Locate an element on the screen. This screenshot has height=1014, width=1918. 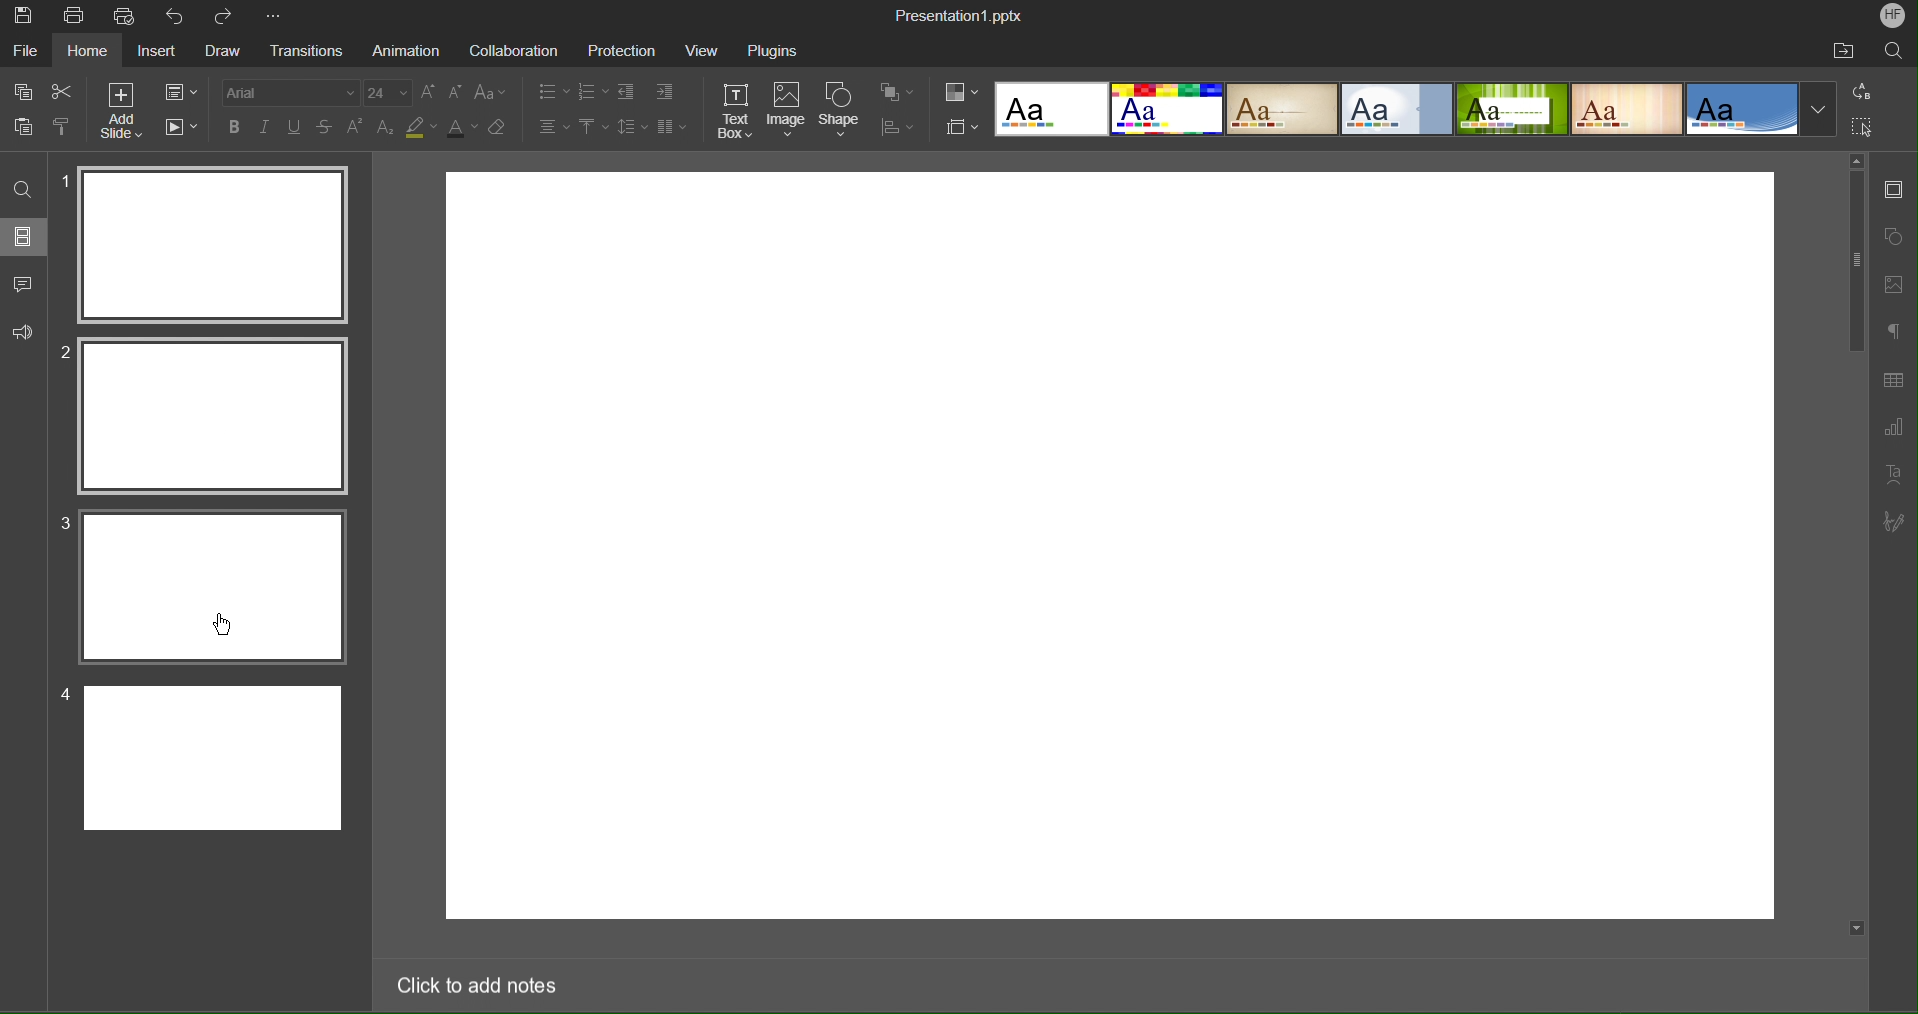
scroll up is located at coordinates (1856, 159).